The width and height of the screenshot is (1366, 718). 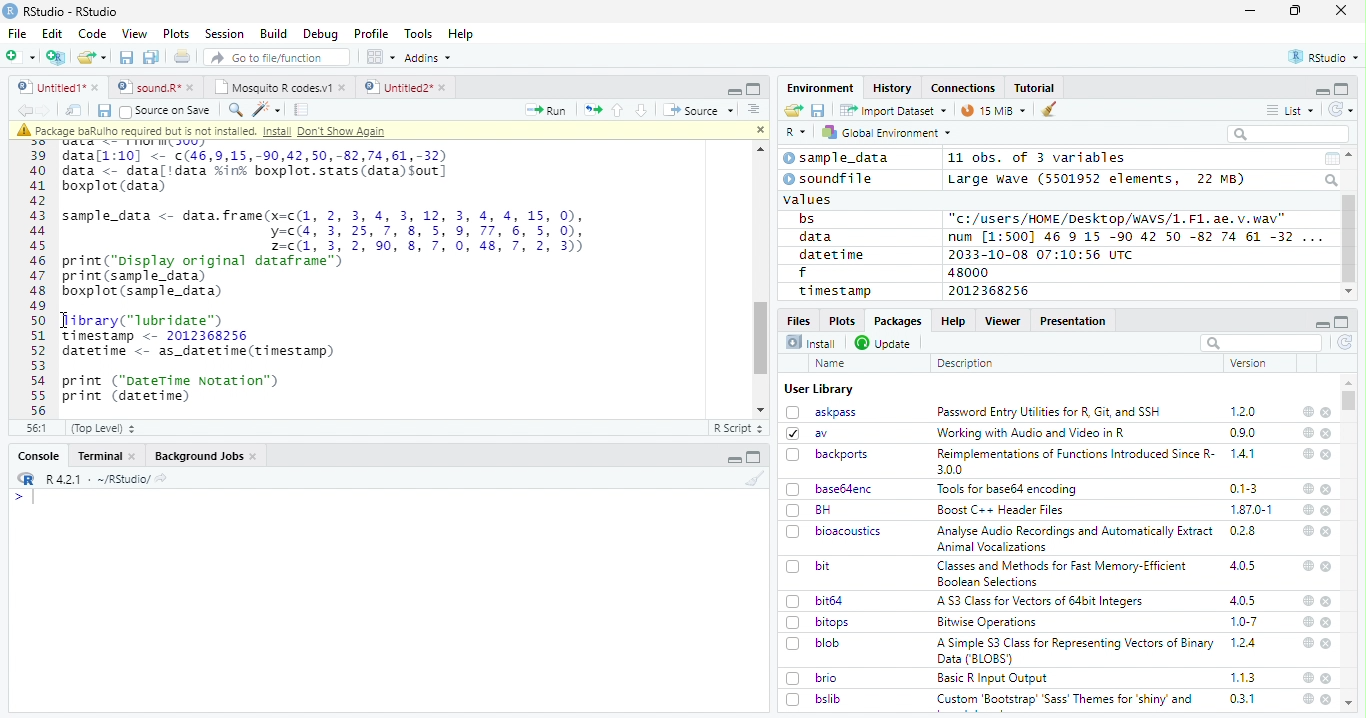 I want to click on File, so click(x=16, y=33).